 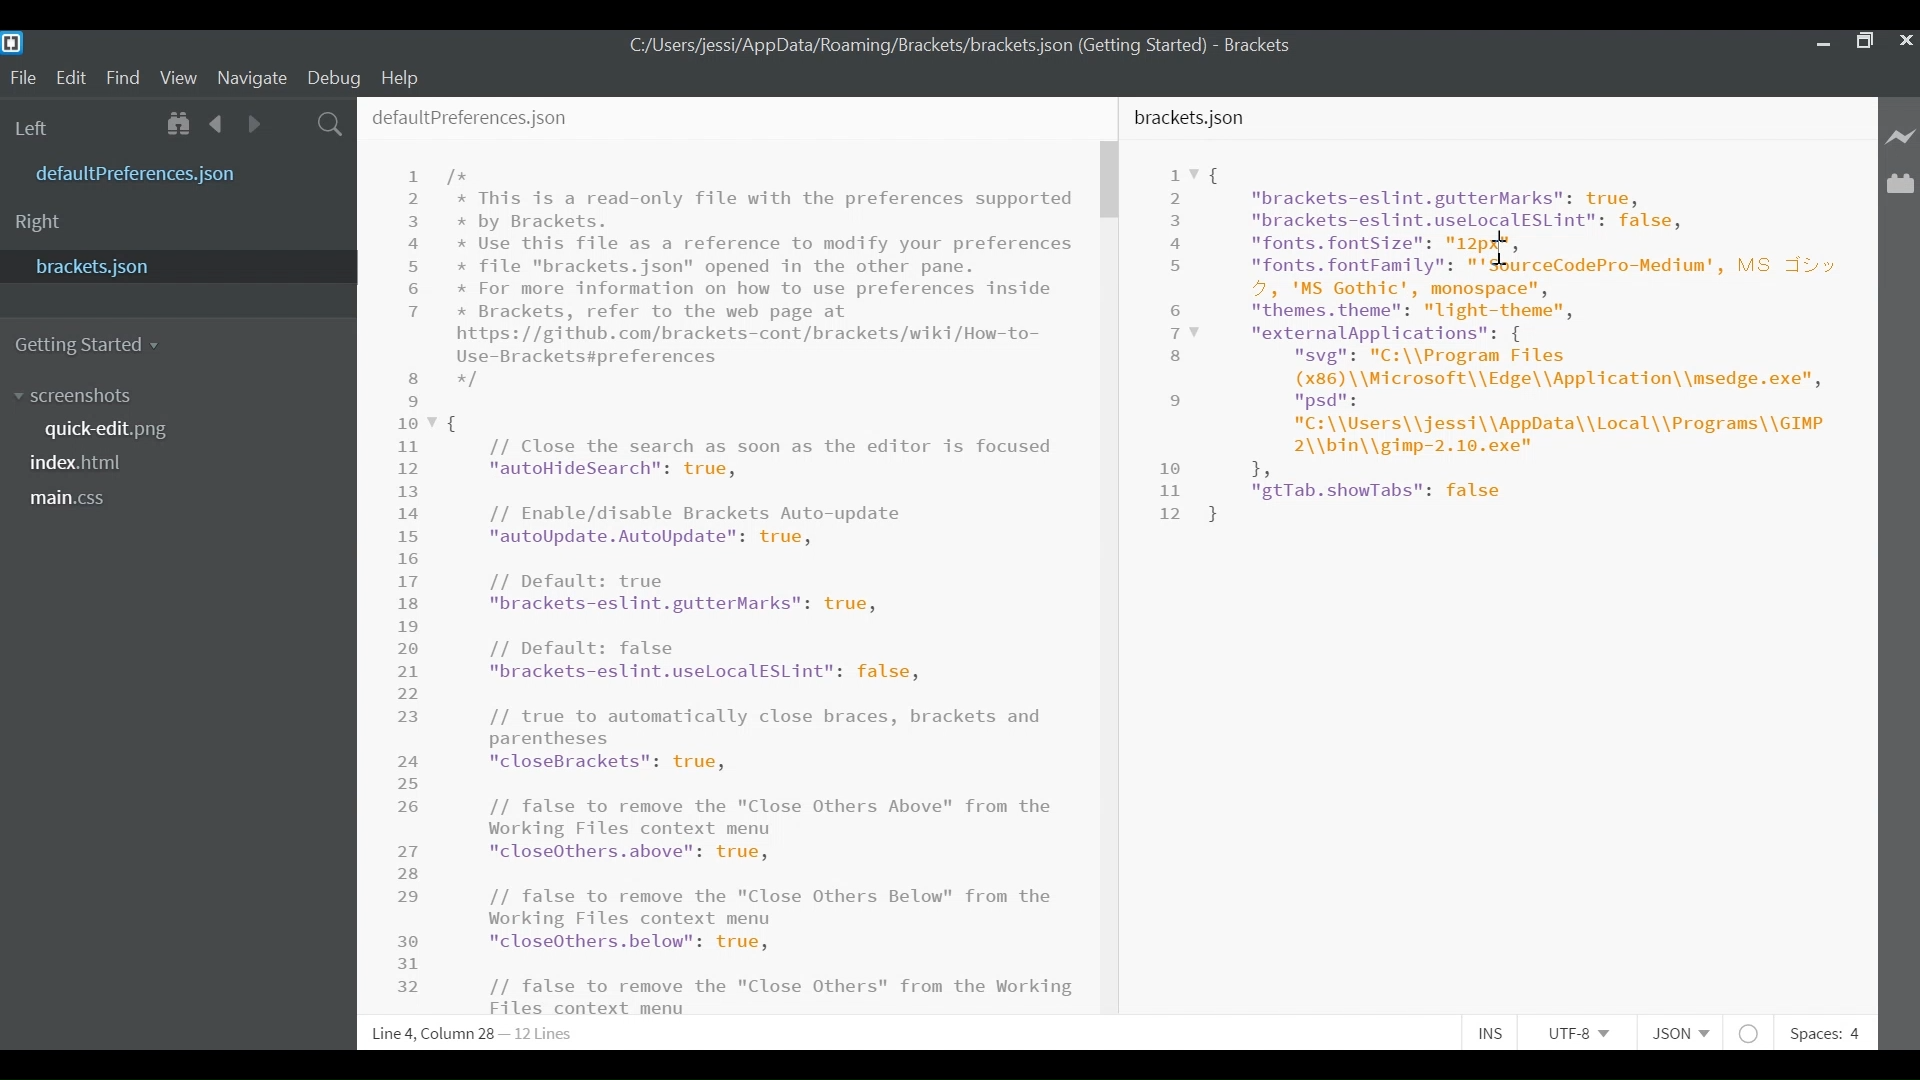 I want to click on Close, so click(x=1907, y=43).